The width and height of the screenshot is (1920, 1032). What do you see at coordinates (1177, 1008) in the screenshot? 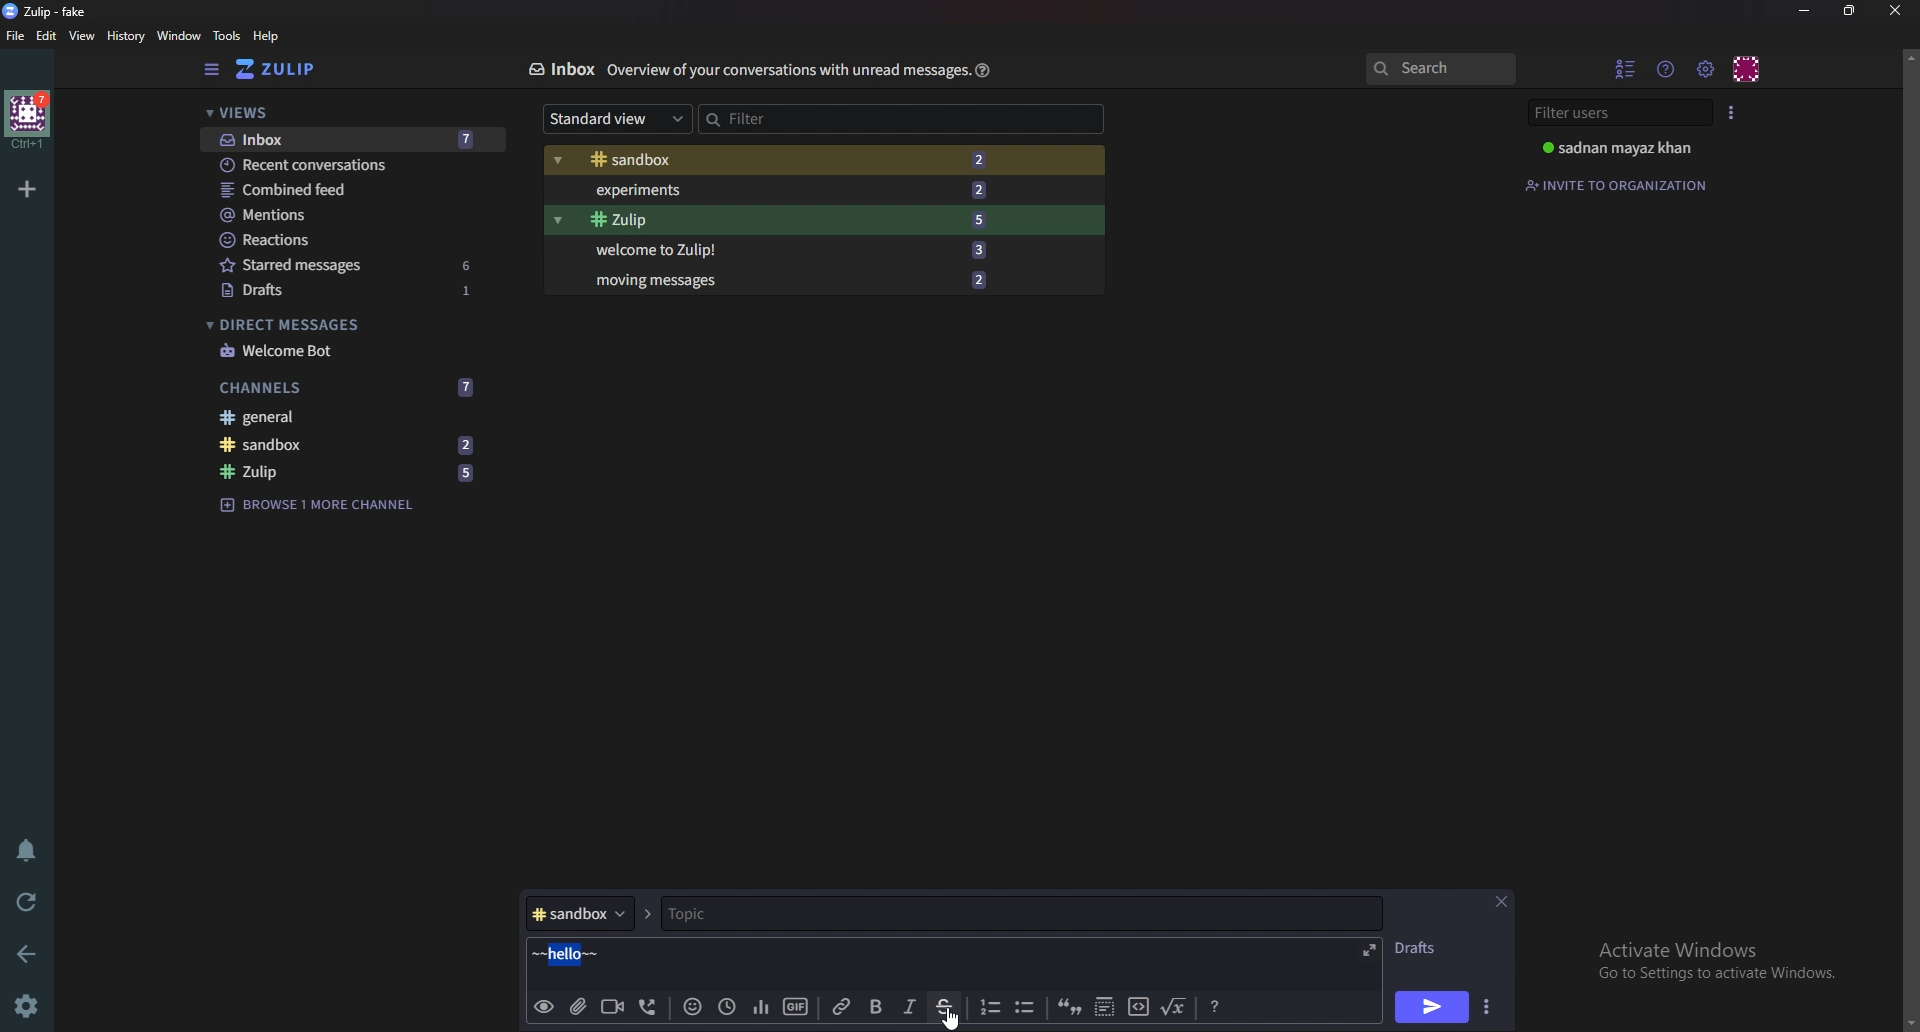
I see `Math` at bounding box center [1177, 1008].